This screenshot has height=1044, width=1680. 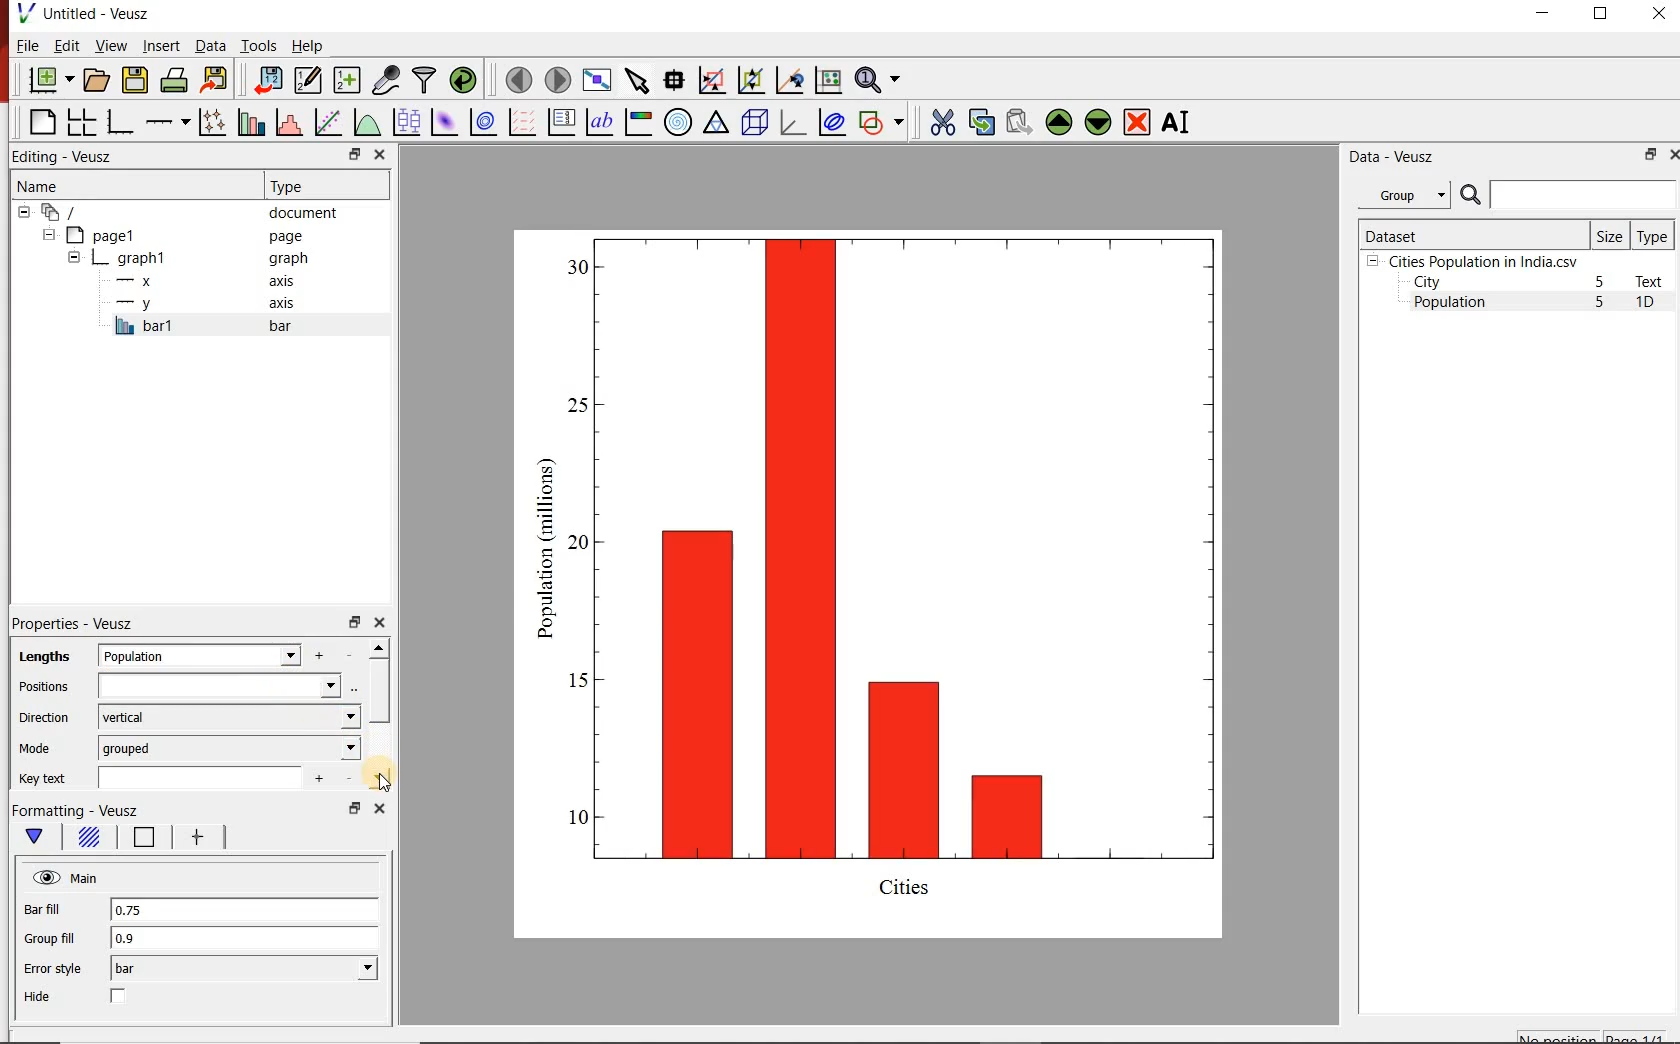 I want to click on filter data, so click(x=425, y=81).